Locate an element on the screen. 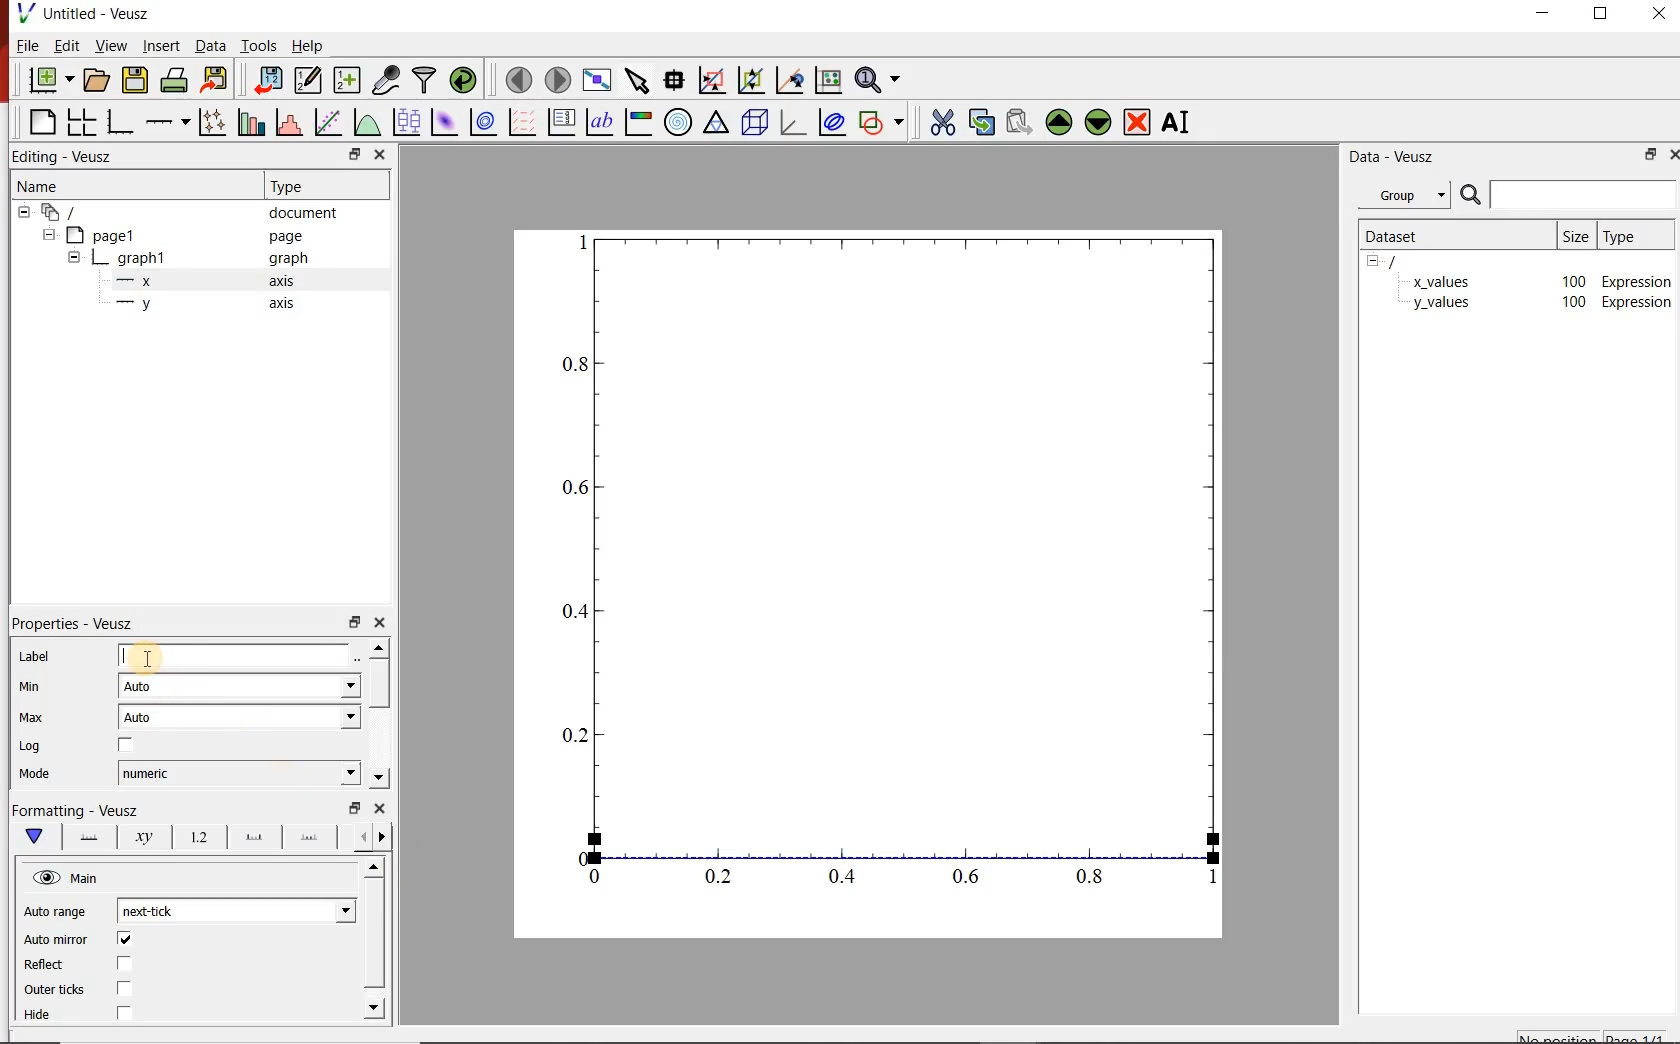  checkbox is located at coordinates (126, 962).